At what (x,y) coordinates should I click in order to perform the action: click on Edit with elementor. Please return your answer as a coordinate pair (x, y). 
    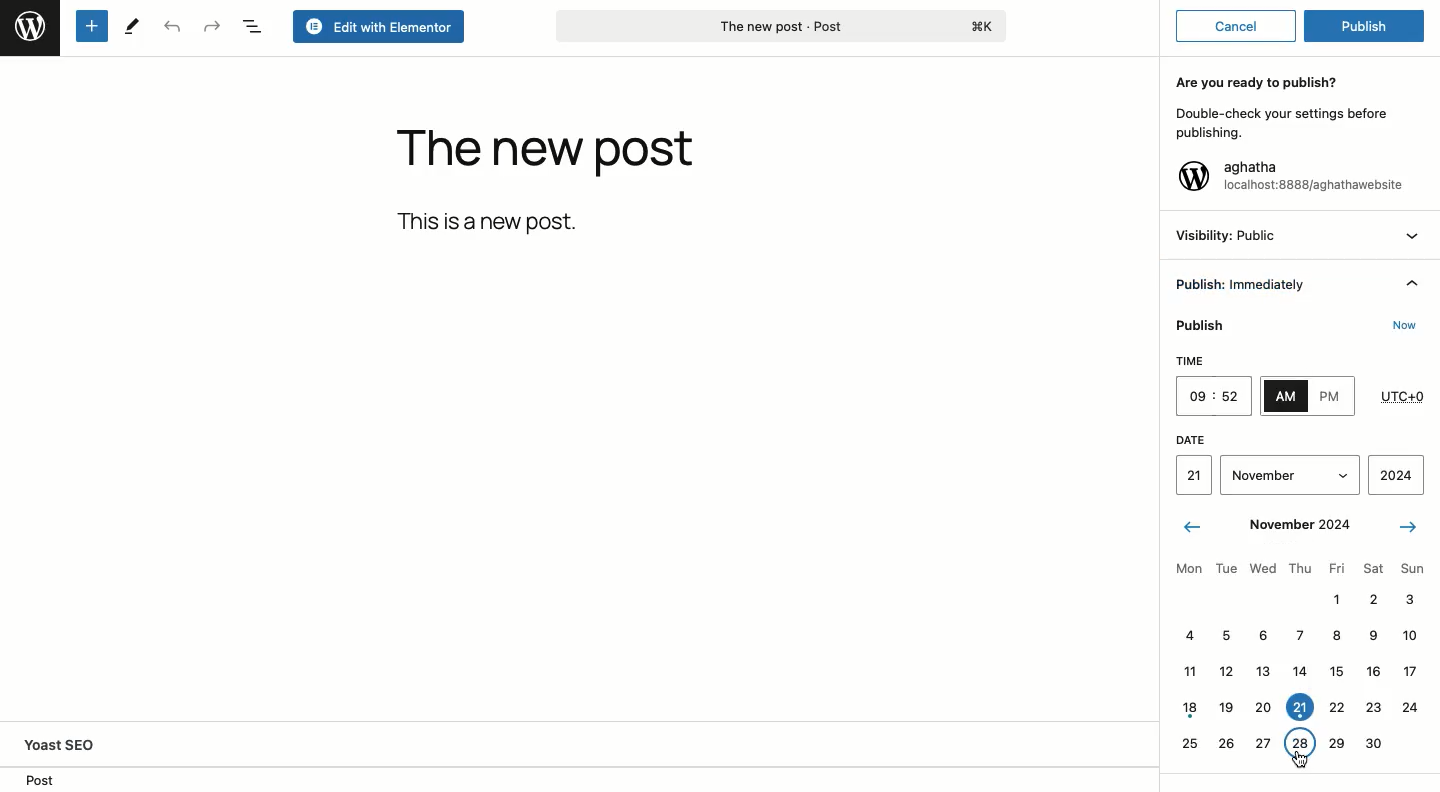
    Looking at the image, I should click on (379, 27).